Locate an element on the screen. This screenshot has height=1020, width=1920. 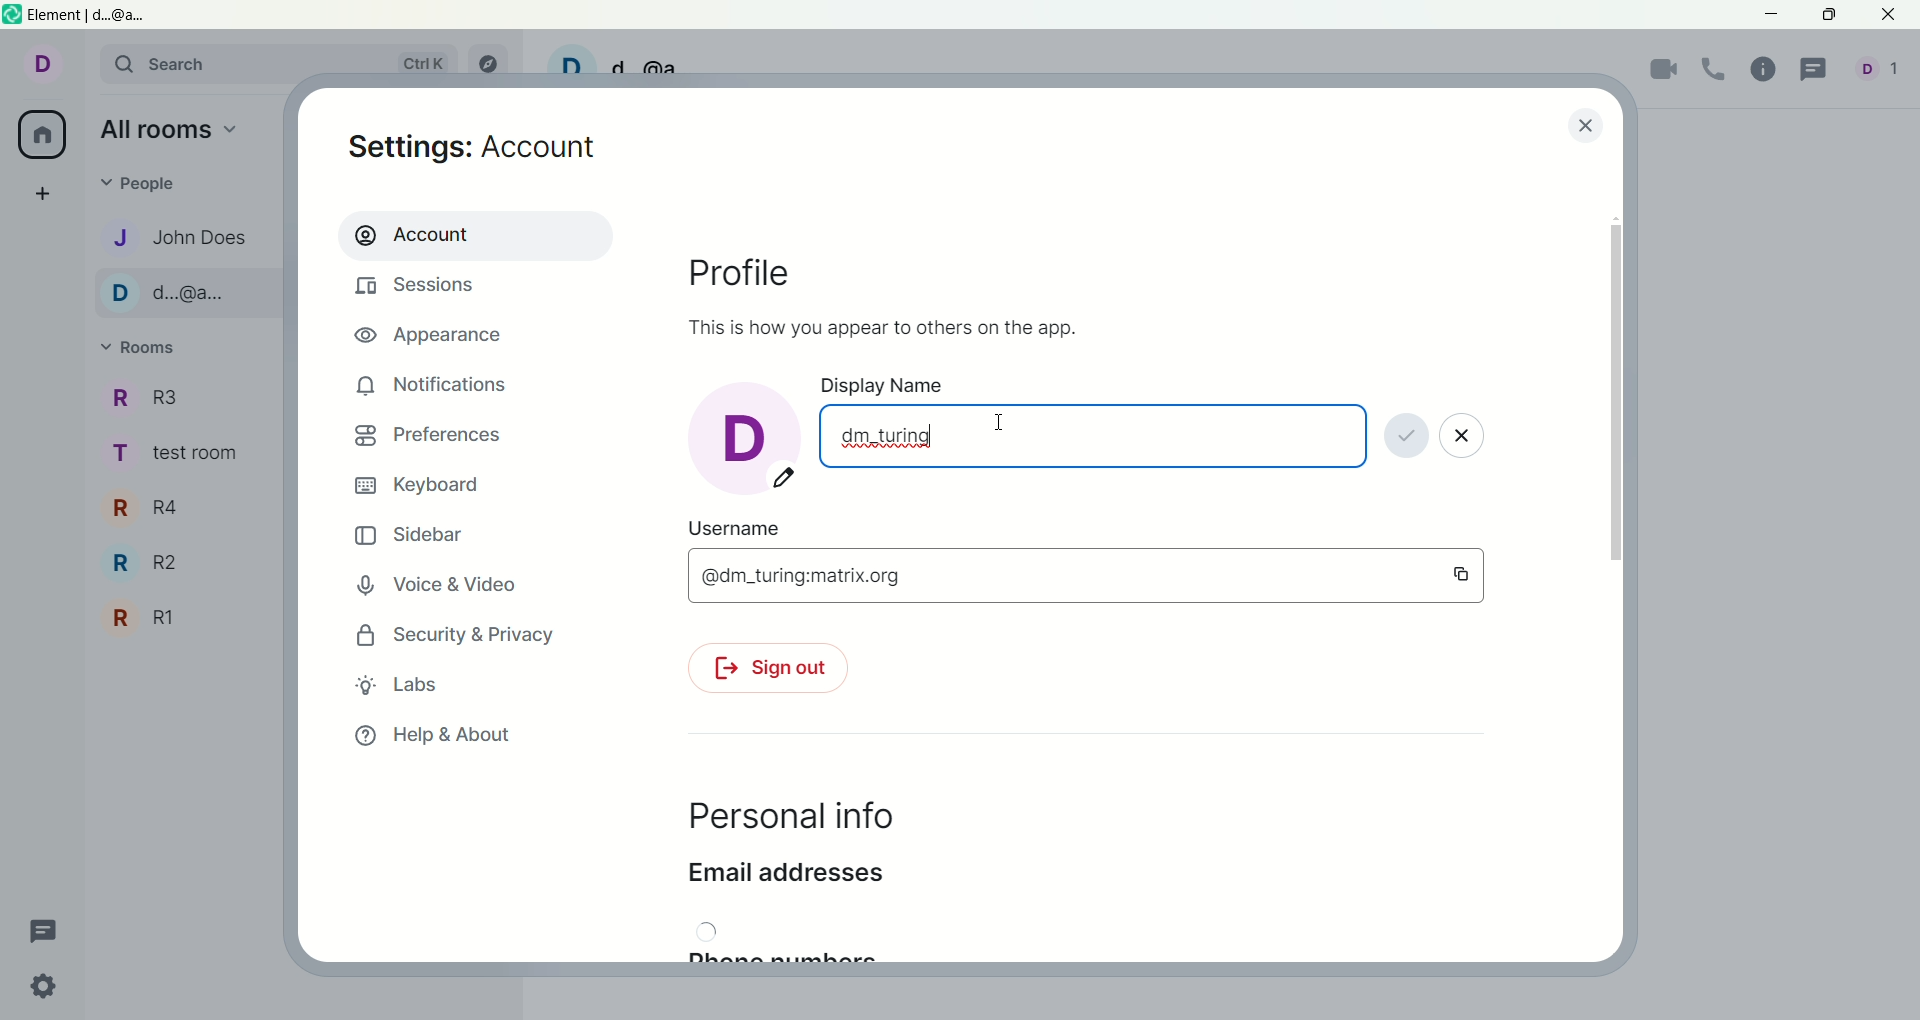
mouse cursor is located at coordinates (1001, 421).